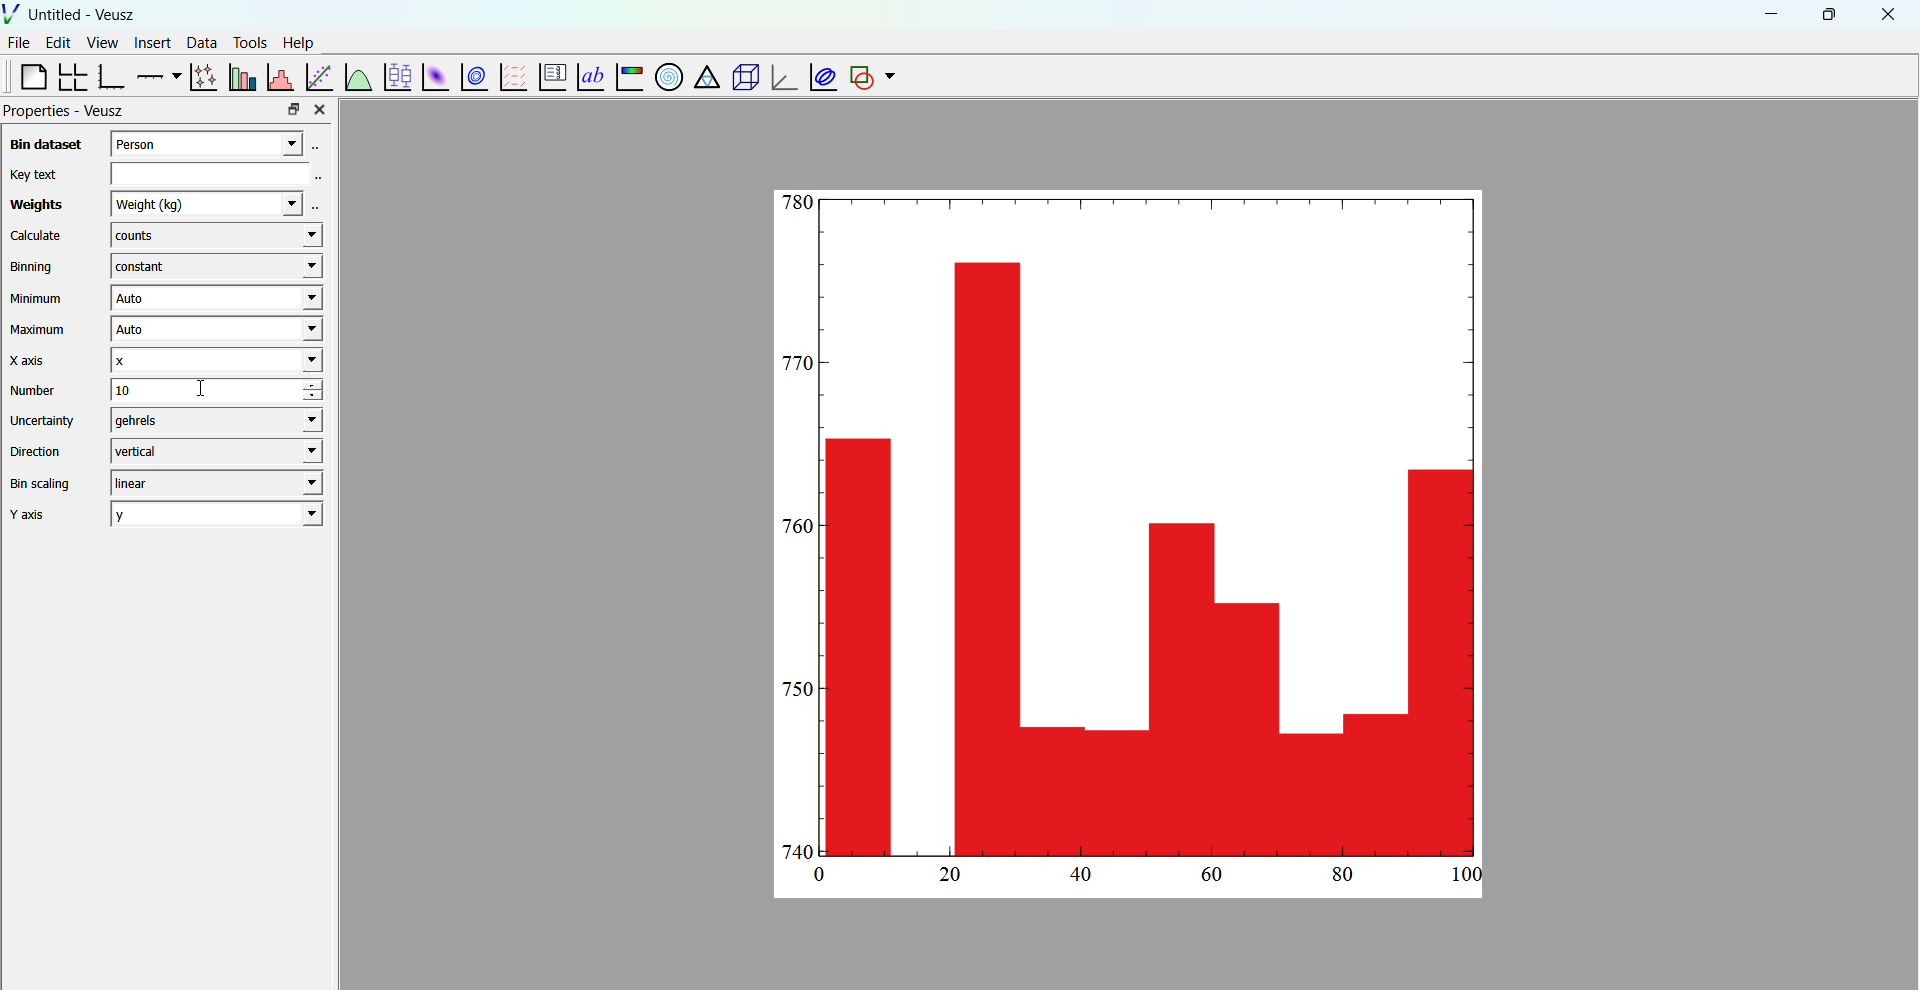 This screenshot has height=990, width=1920. What do you see at coordinates (12, 13) in the screenshot?
I see `logo of Veusz` at bounding box center [12, 13].